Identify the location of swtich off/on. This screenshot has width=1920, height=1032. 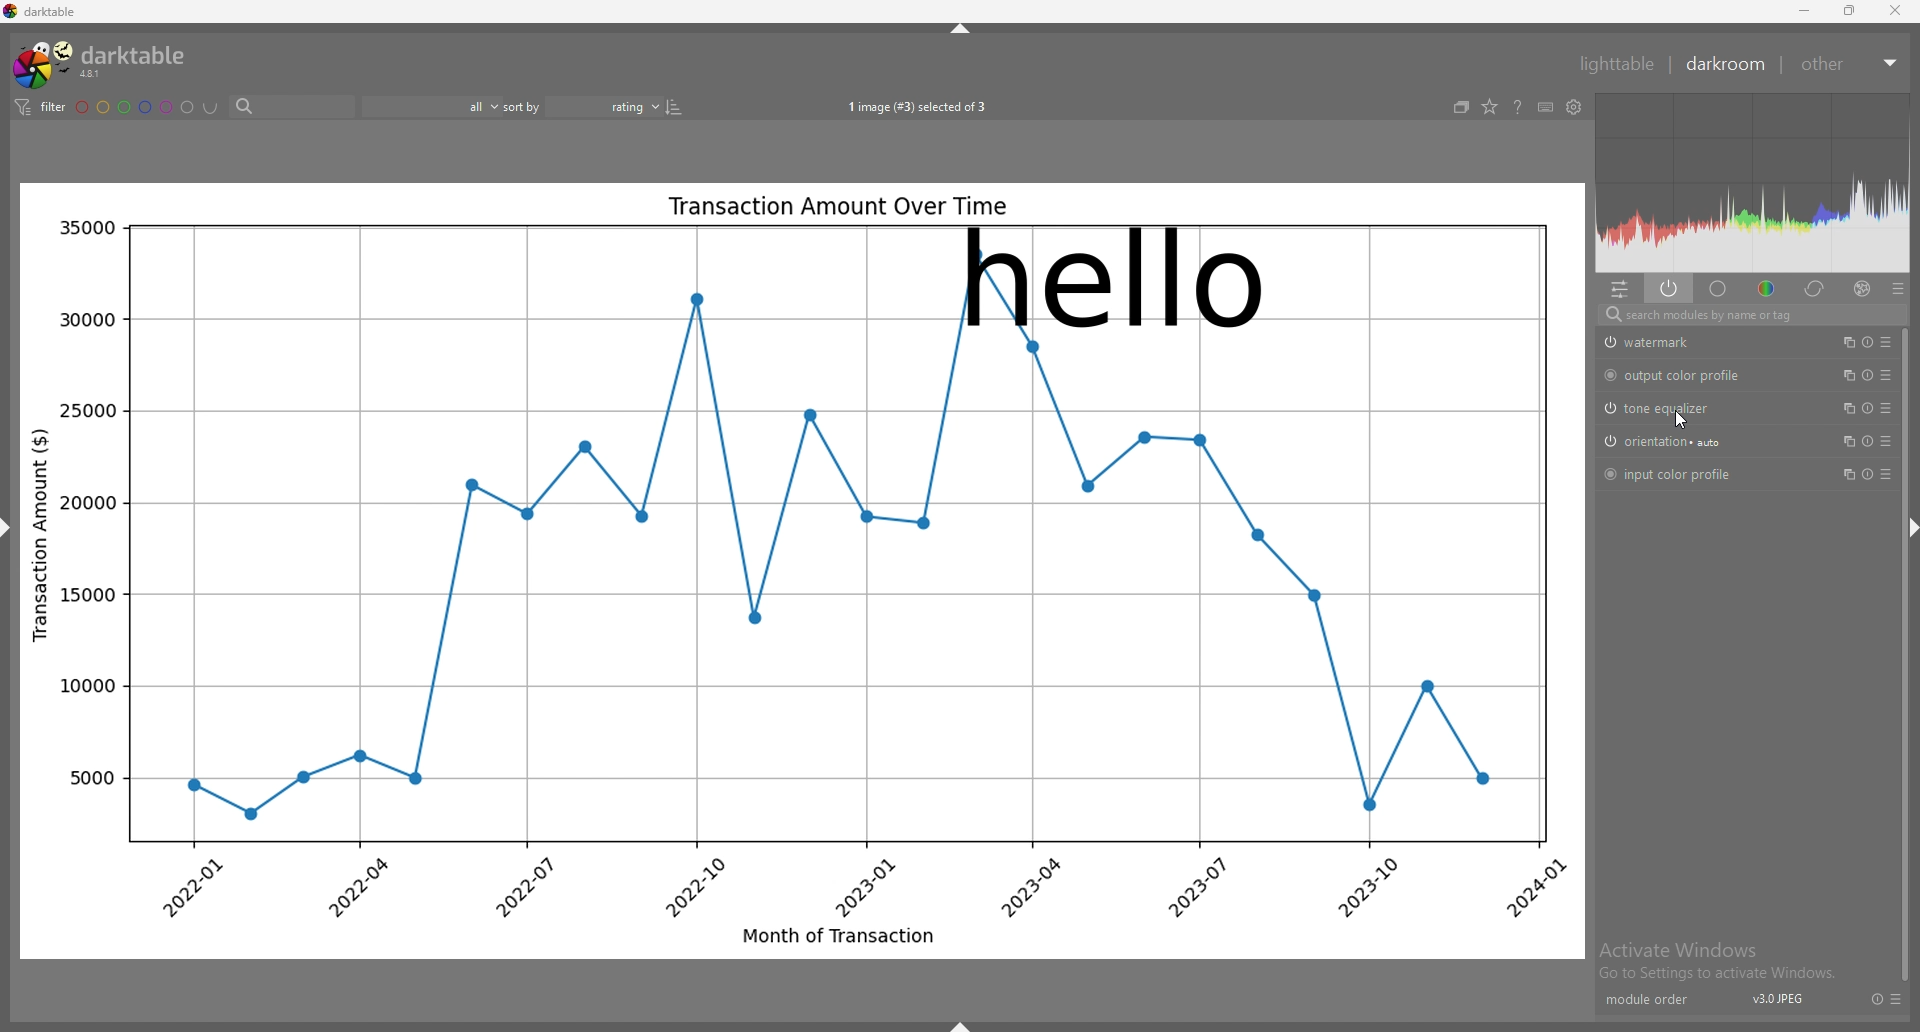
(1608, 342).